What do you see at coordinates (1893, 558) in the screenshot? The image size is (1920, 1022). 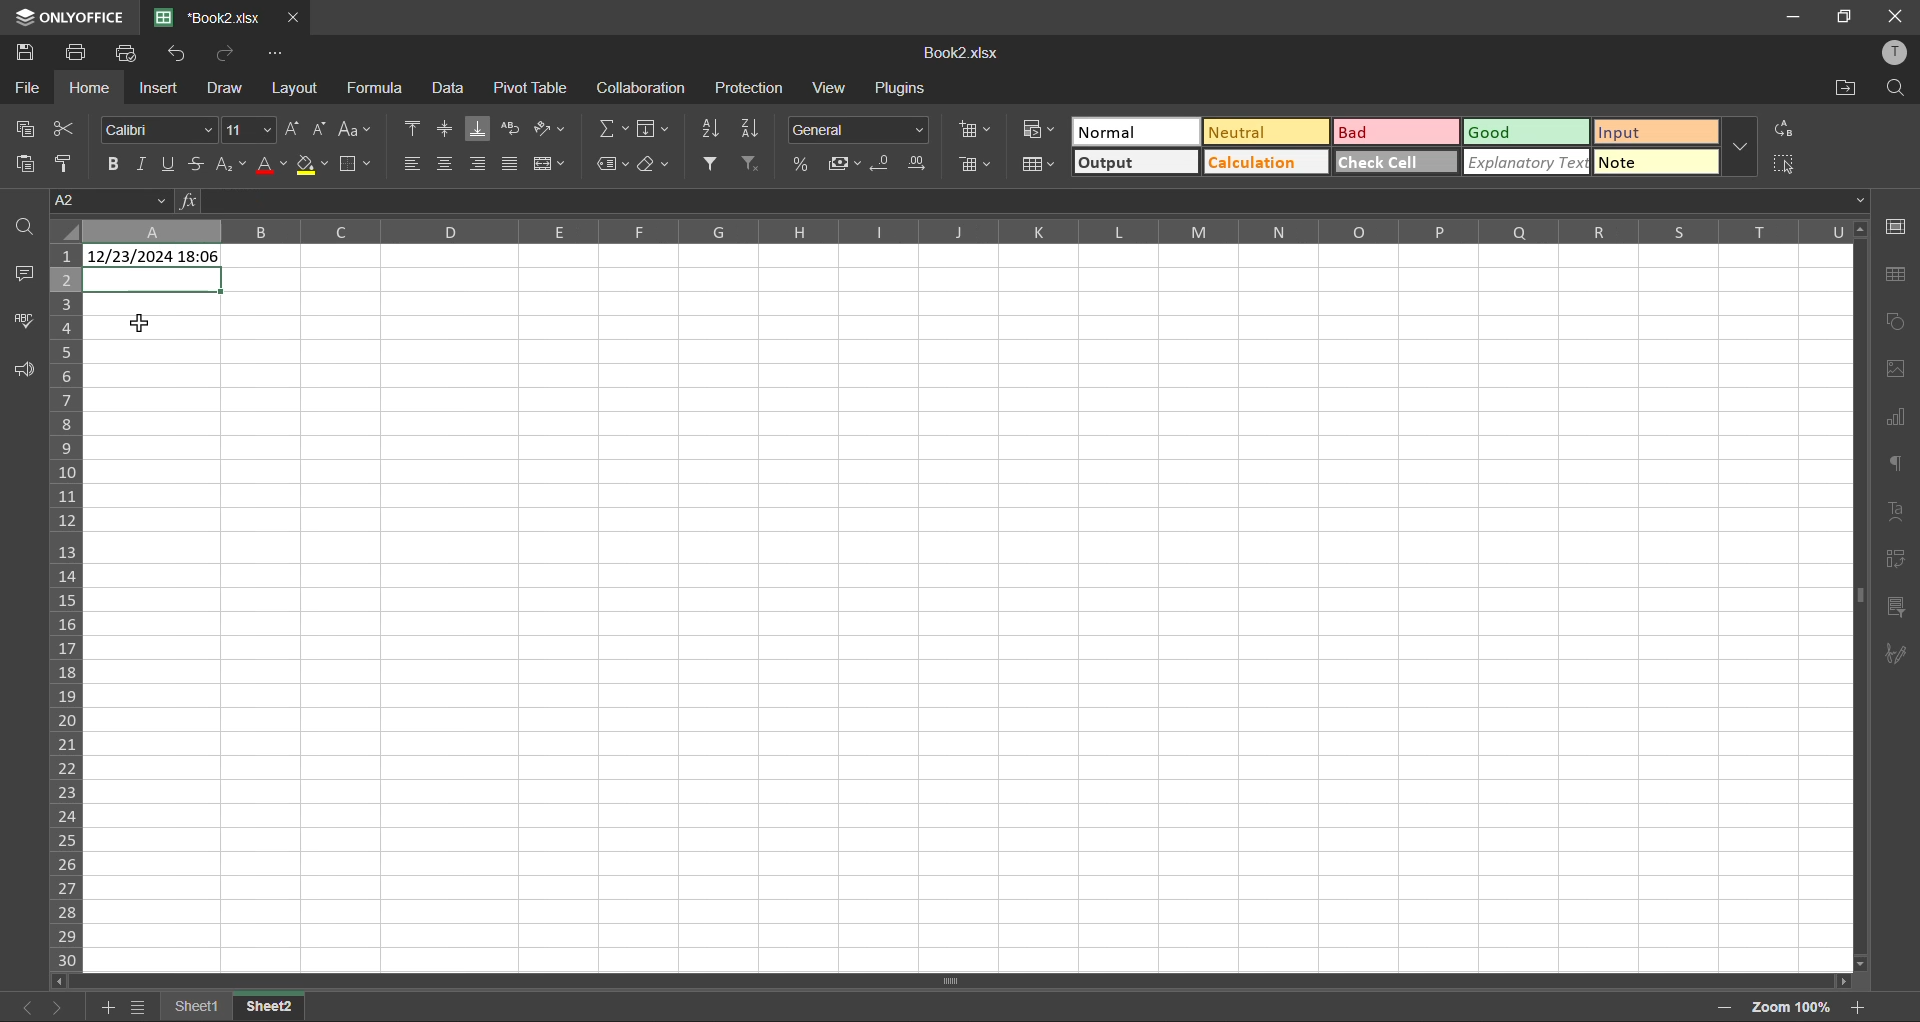 I see `pivot table` at bounding box center [1893, 558].